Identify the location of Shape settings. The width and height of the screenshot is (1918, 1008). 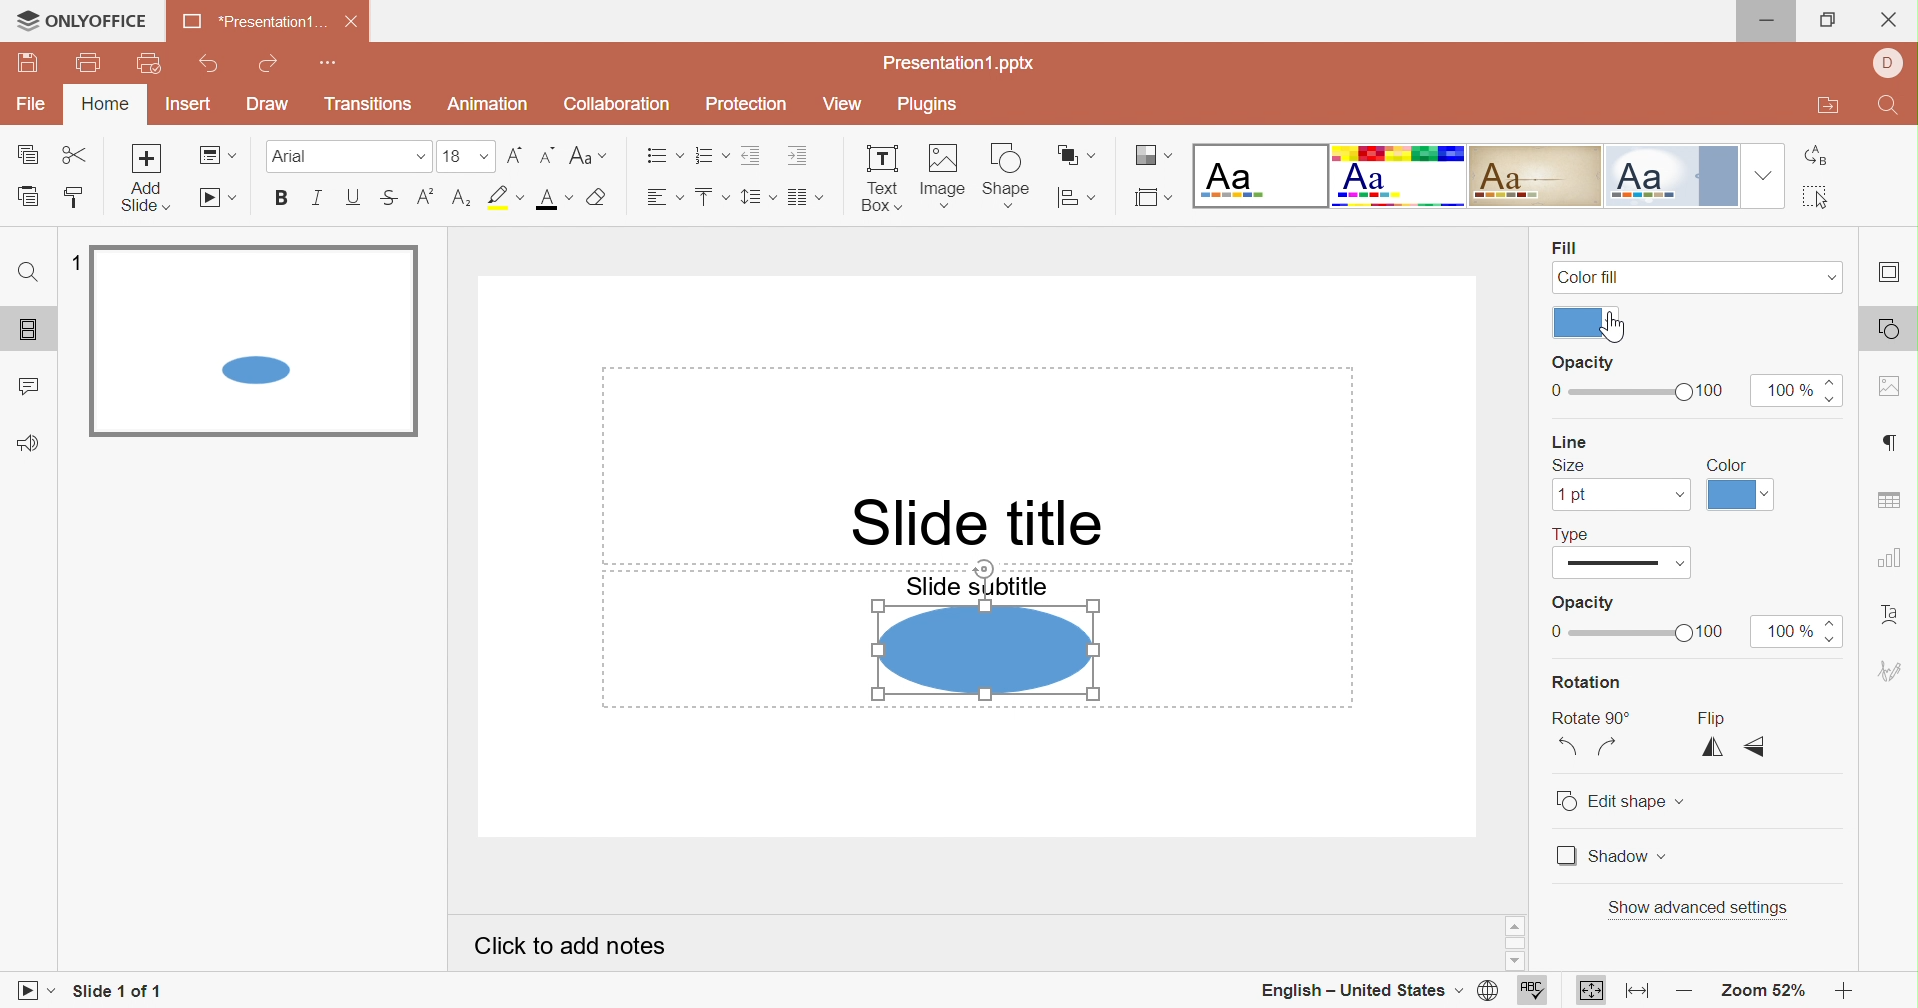
(1886, 332).